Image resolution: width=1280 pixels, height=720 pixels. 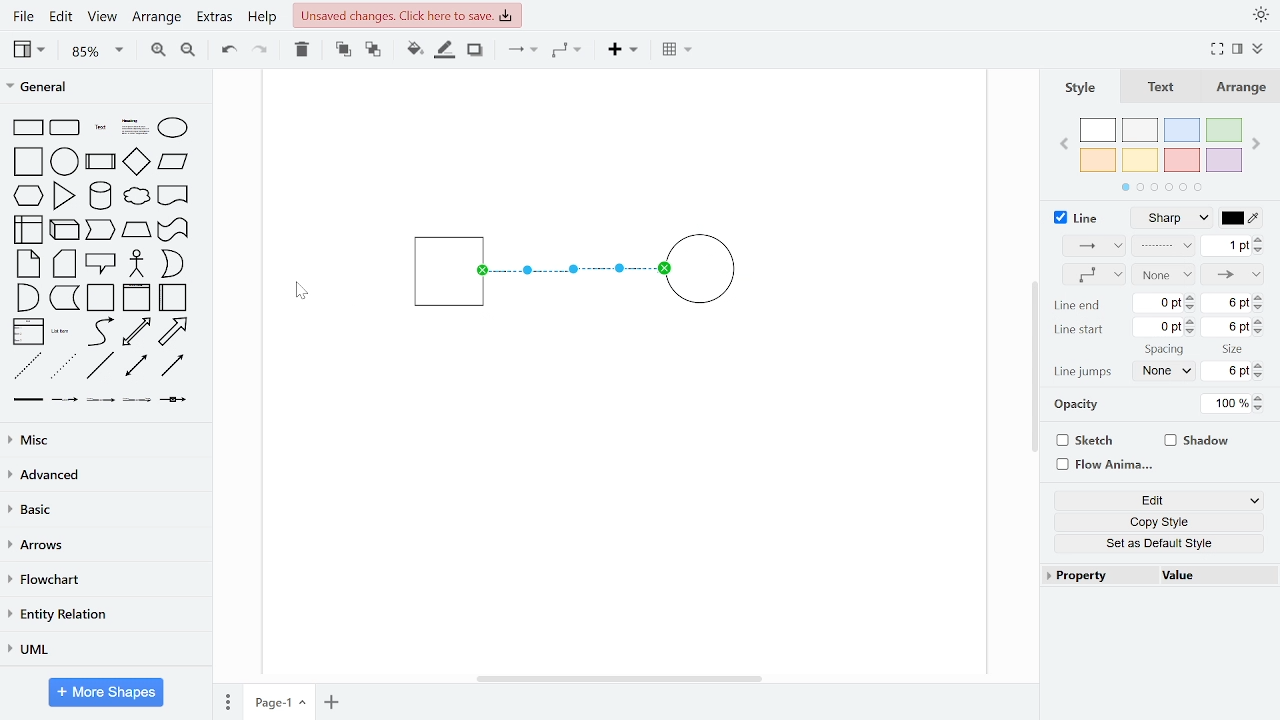 I want to click on arrange, so click(x=157, y=18).